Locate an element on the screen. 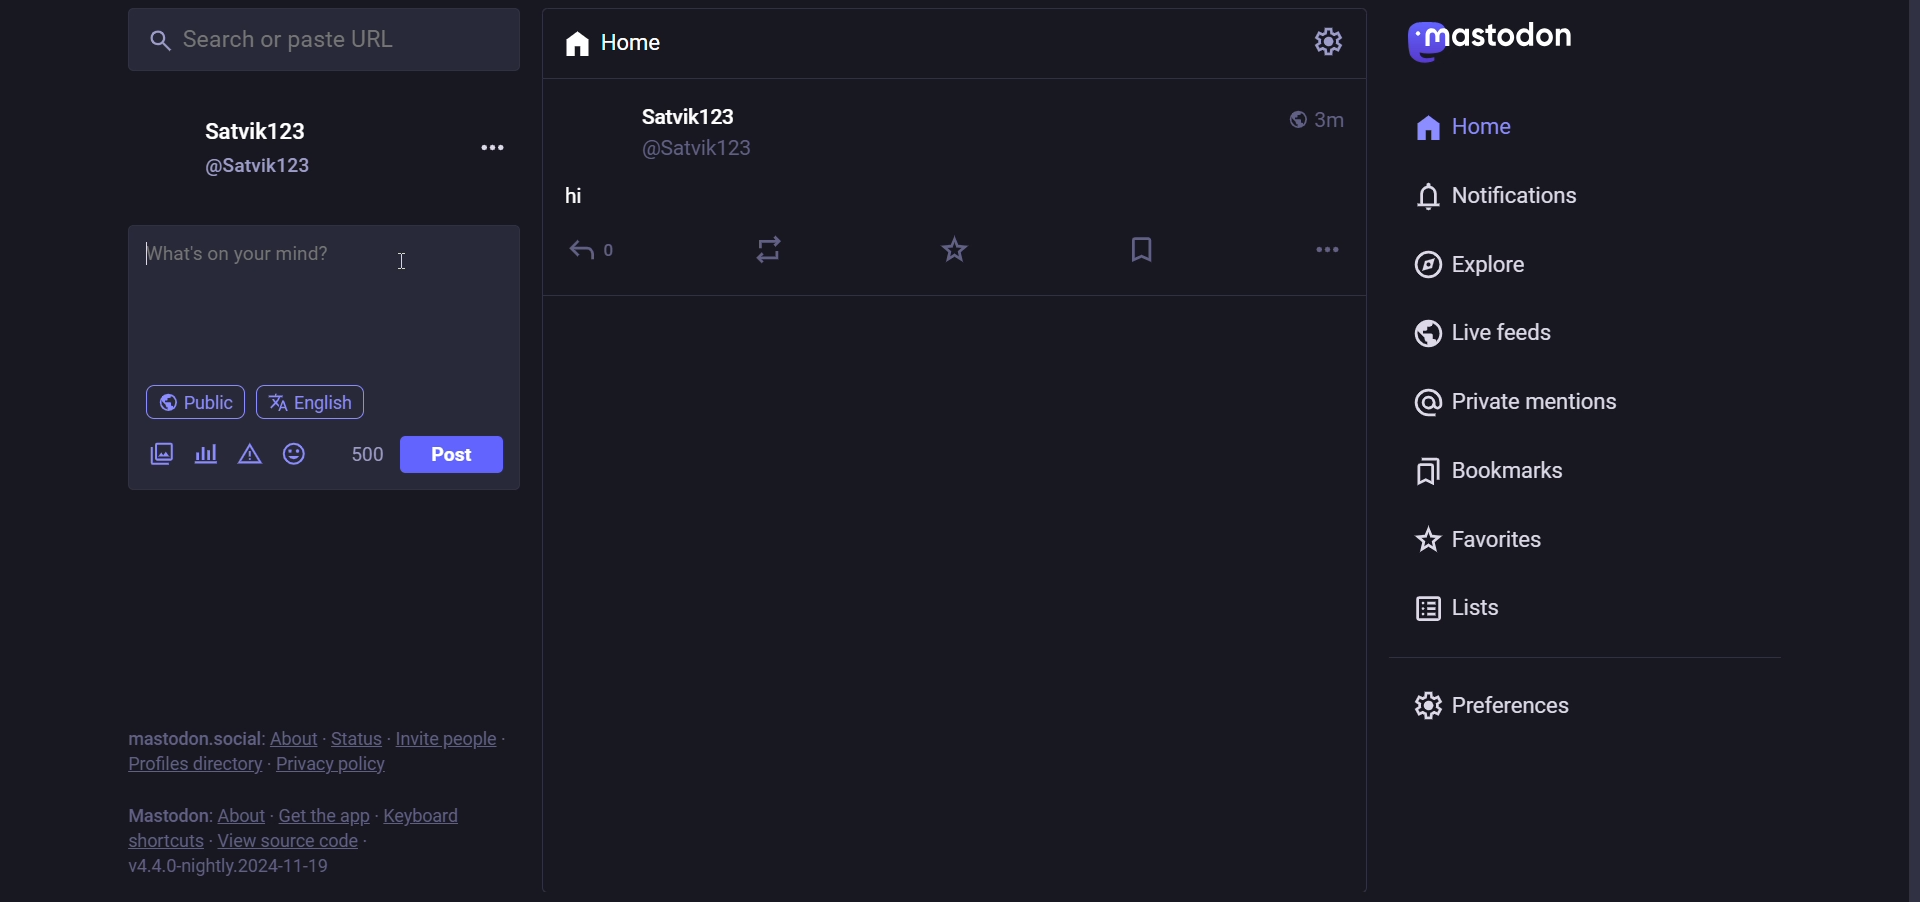  explore is located at coordinates (1469, 267).